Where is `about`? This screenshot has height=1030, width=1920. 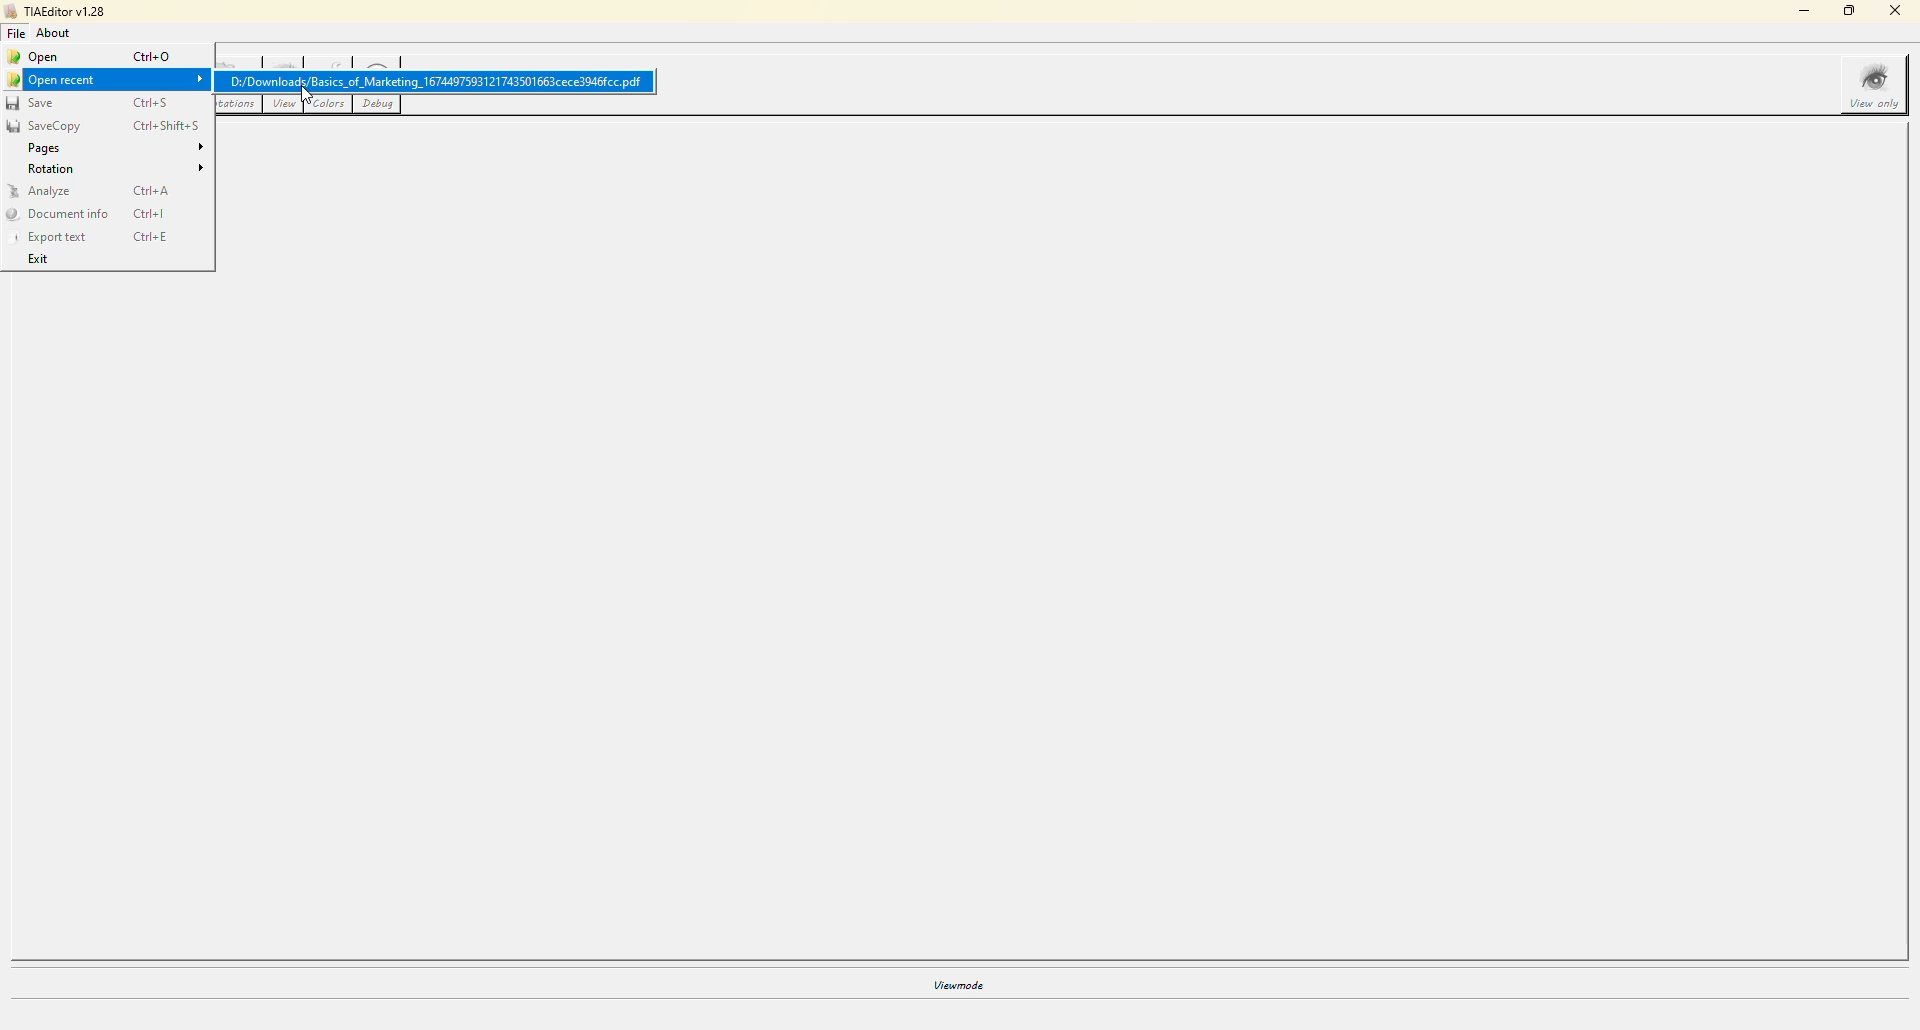 about is located at coordinates (53, 33).